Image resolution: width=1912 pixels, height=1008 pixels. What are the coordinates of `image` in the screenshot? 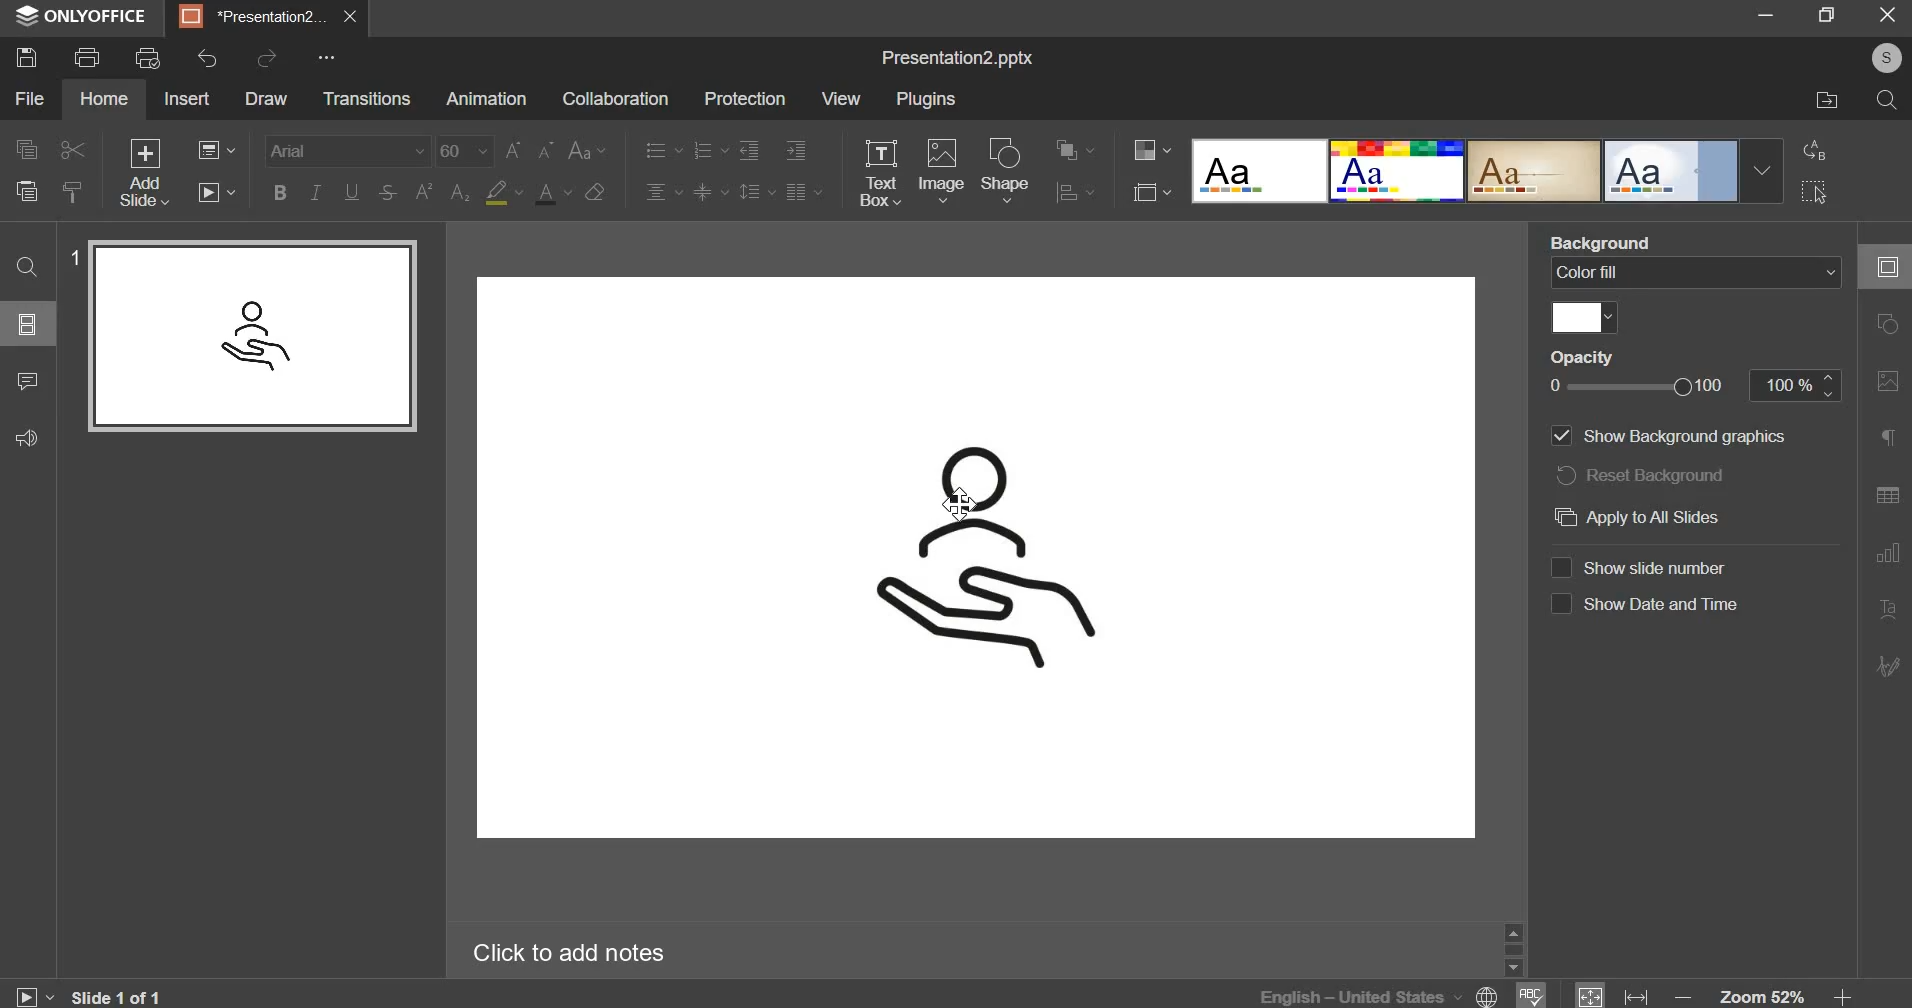 It's located at (943, 168).